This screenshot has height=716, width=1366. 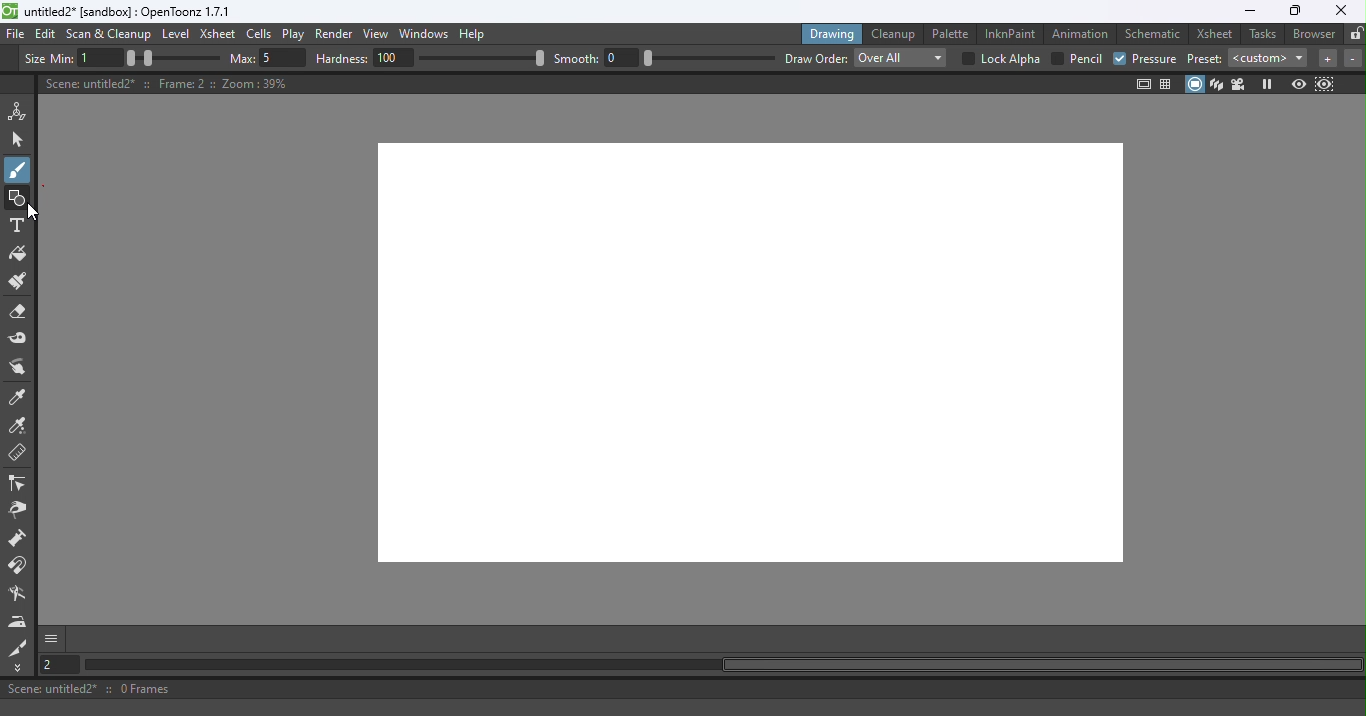 I want to click on Help, so click(x=475, y=33).